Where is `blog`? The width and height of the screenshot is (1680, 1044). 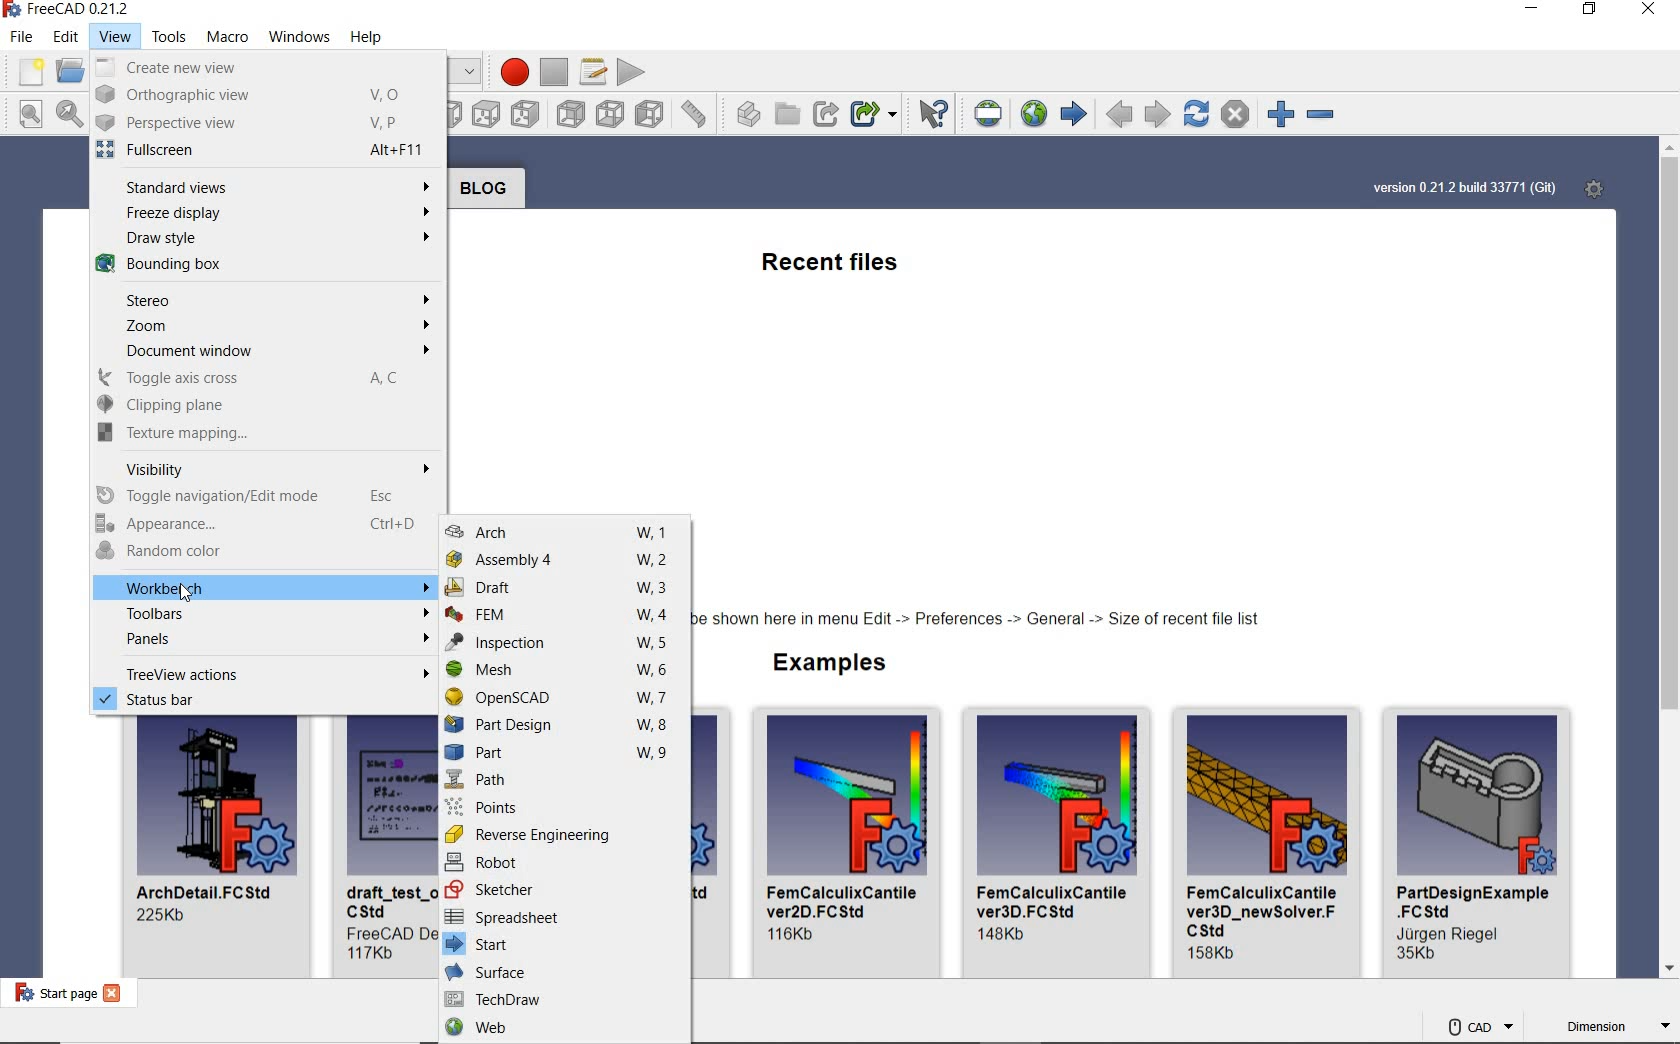
blog is located at coordinates (481, 188).